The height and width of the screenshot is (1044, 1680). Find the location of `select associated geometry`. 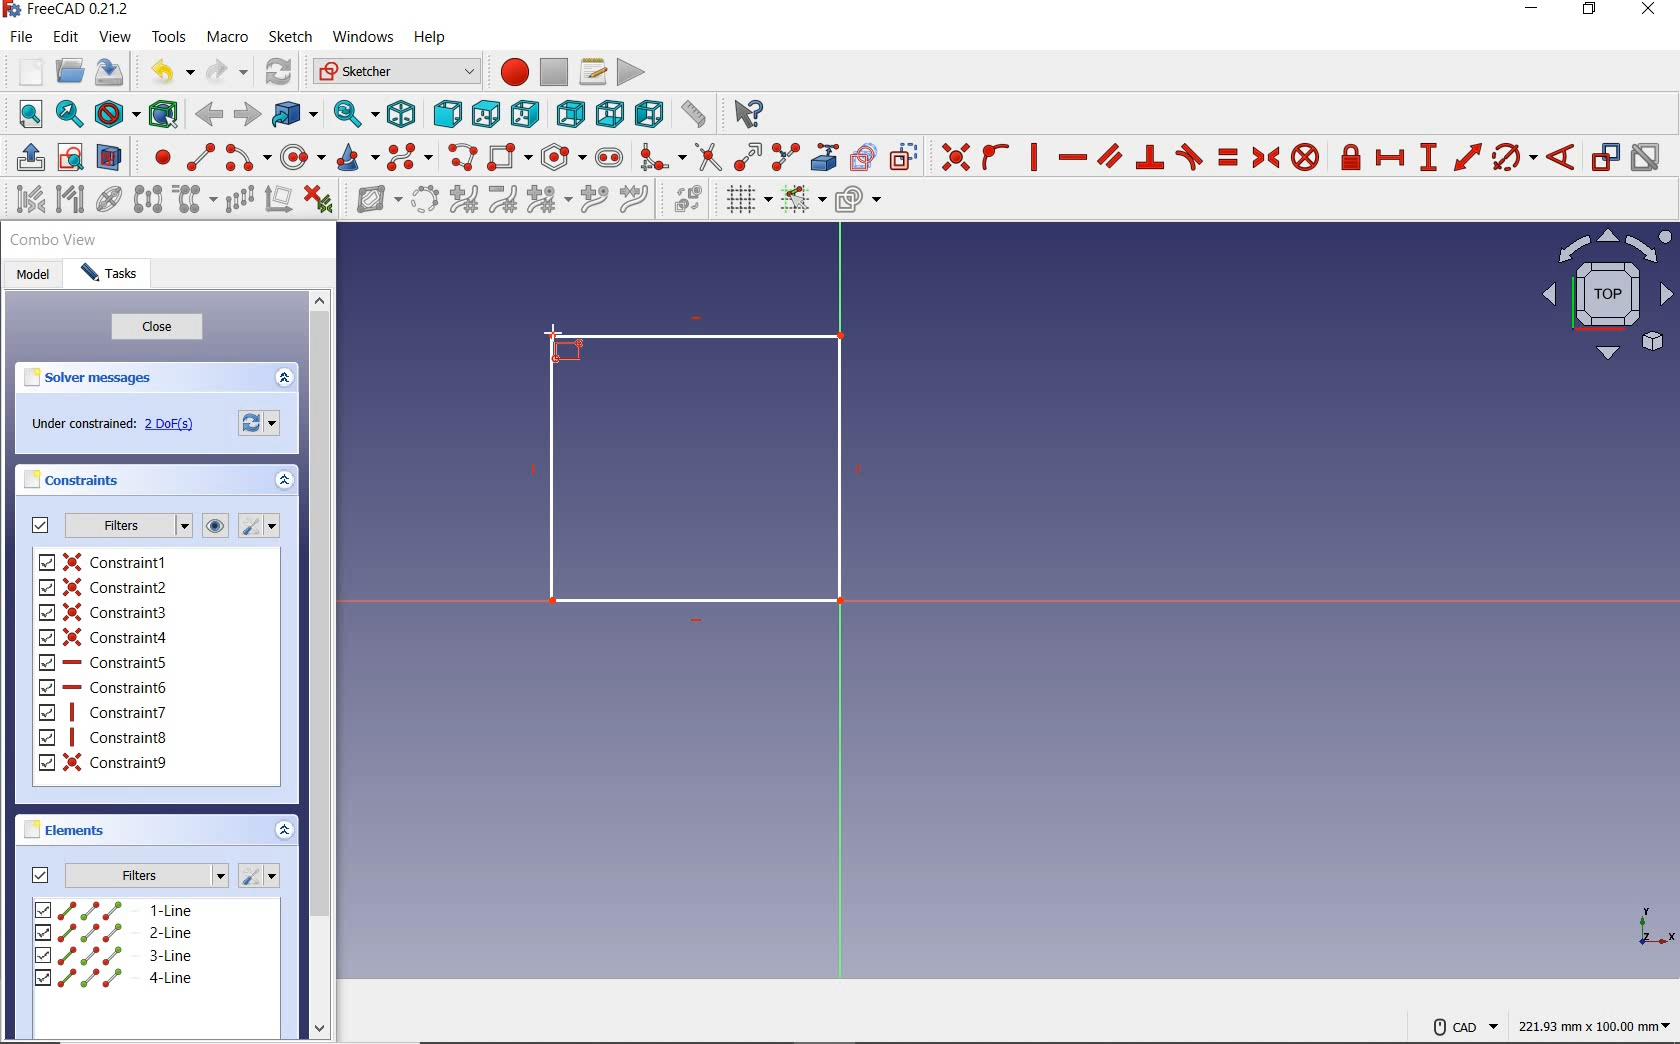

select associated geometry is located at coordinates (69, 200).